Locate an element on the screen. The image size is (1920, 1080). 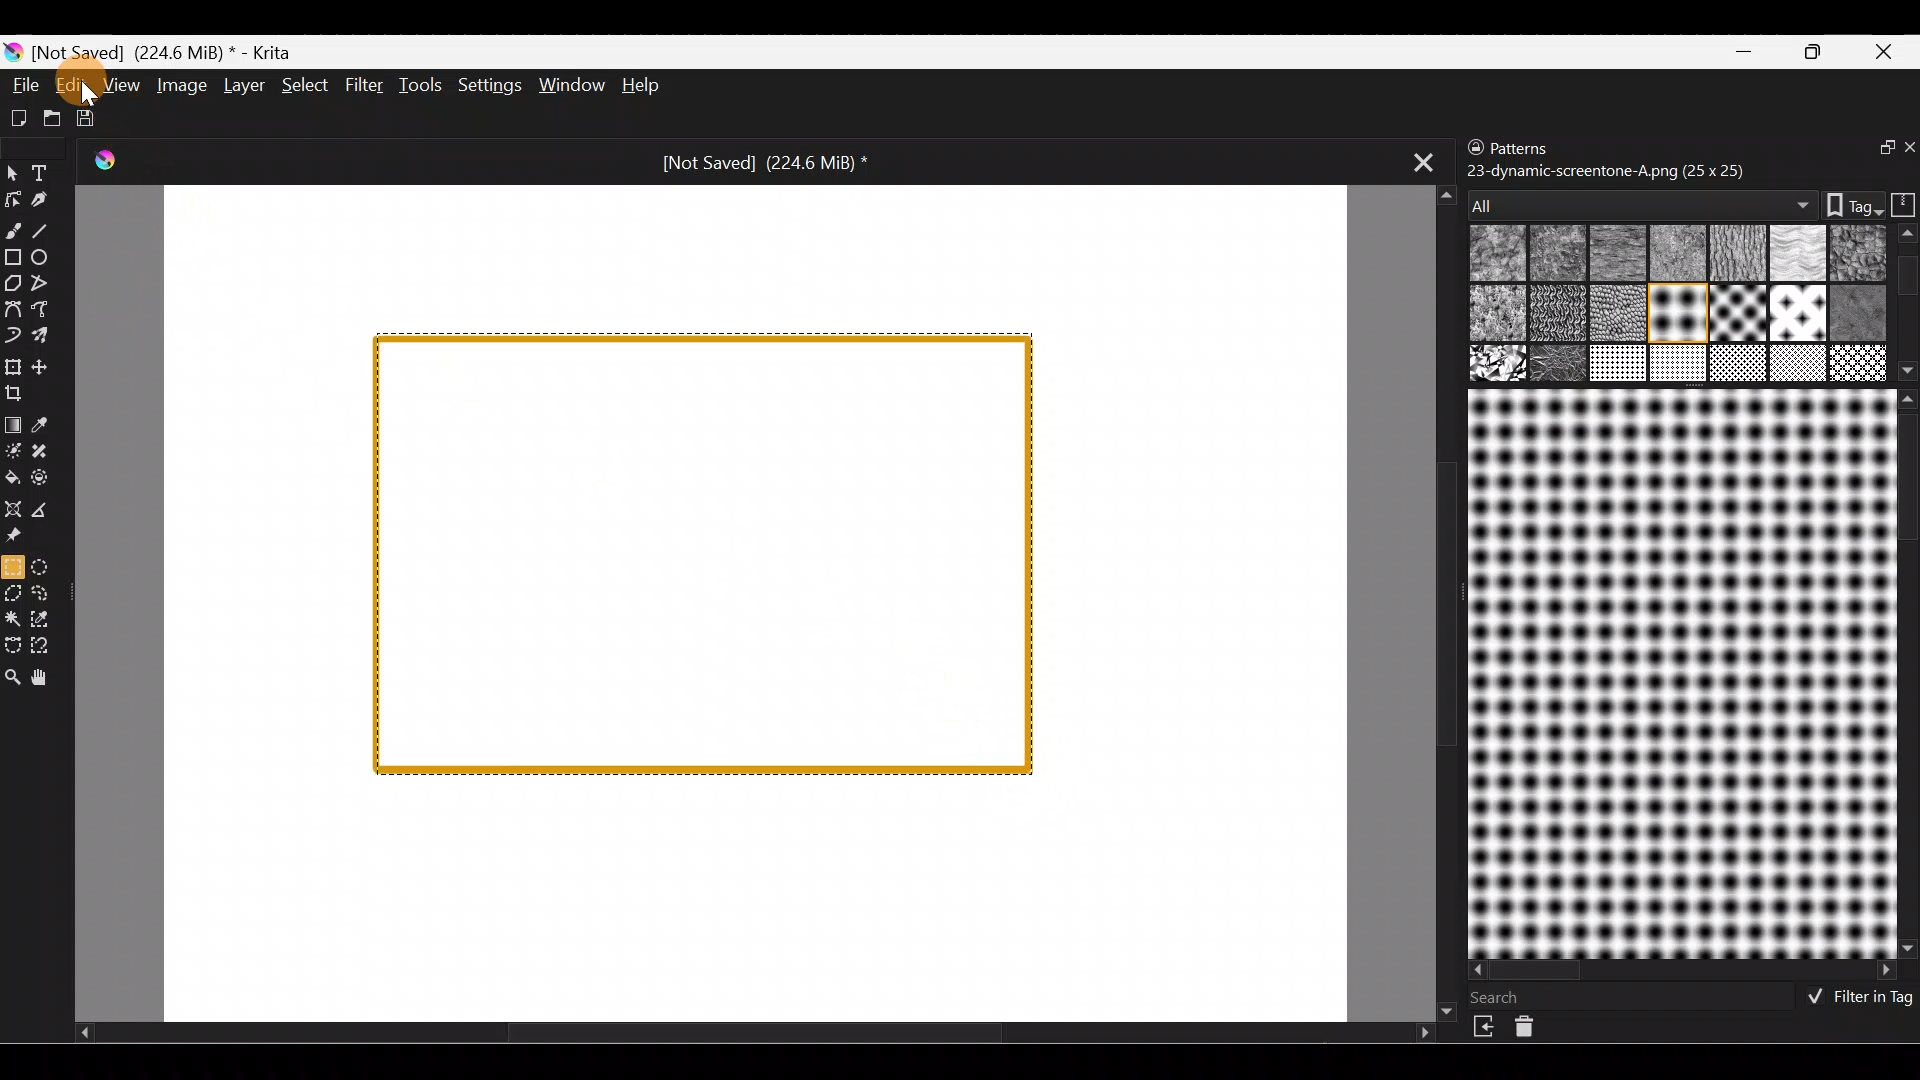
Multibrush tool is located at coordinates (48, 338).